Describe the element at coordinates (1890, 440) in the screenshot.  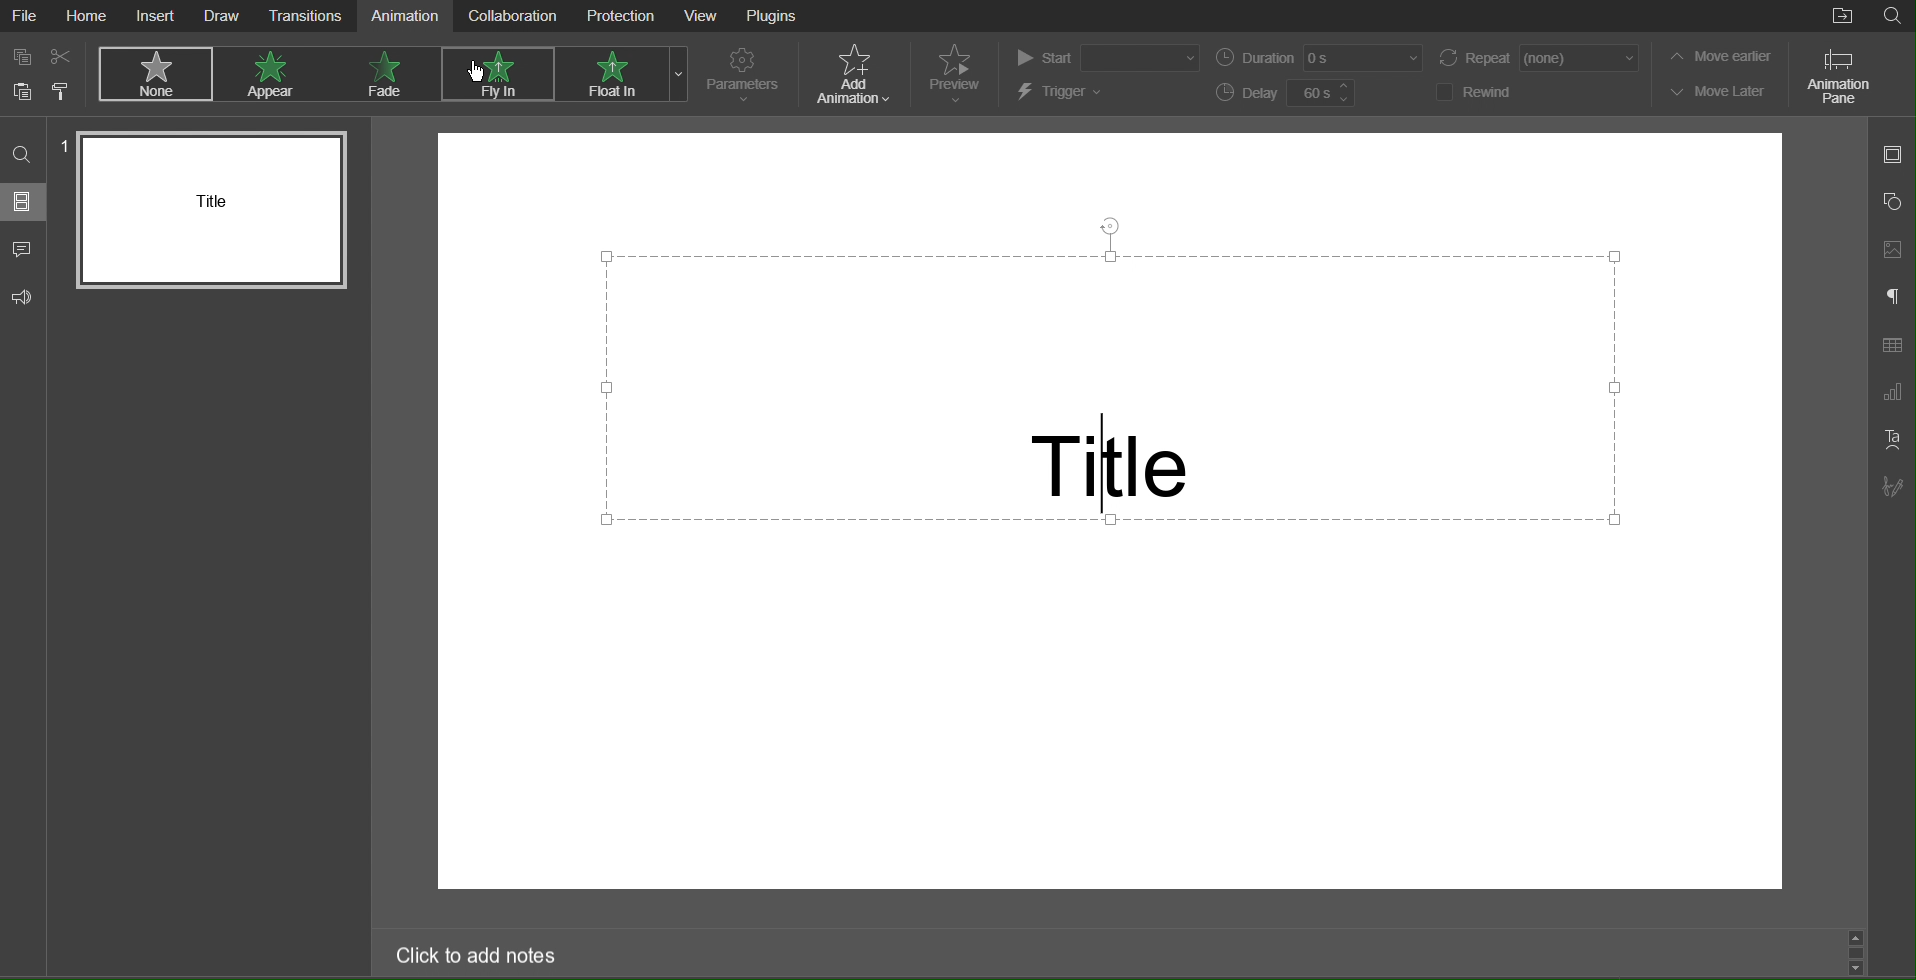
I see `TextArt` at that location.